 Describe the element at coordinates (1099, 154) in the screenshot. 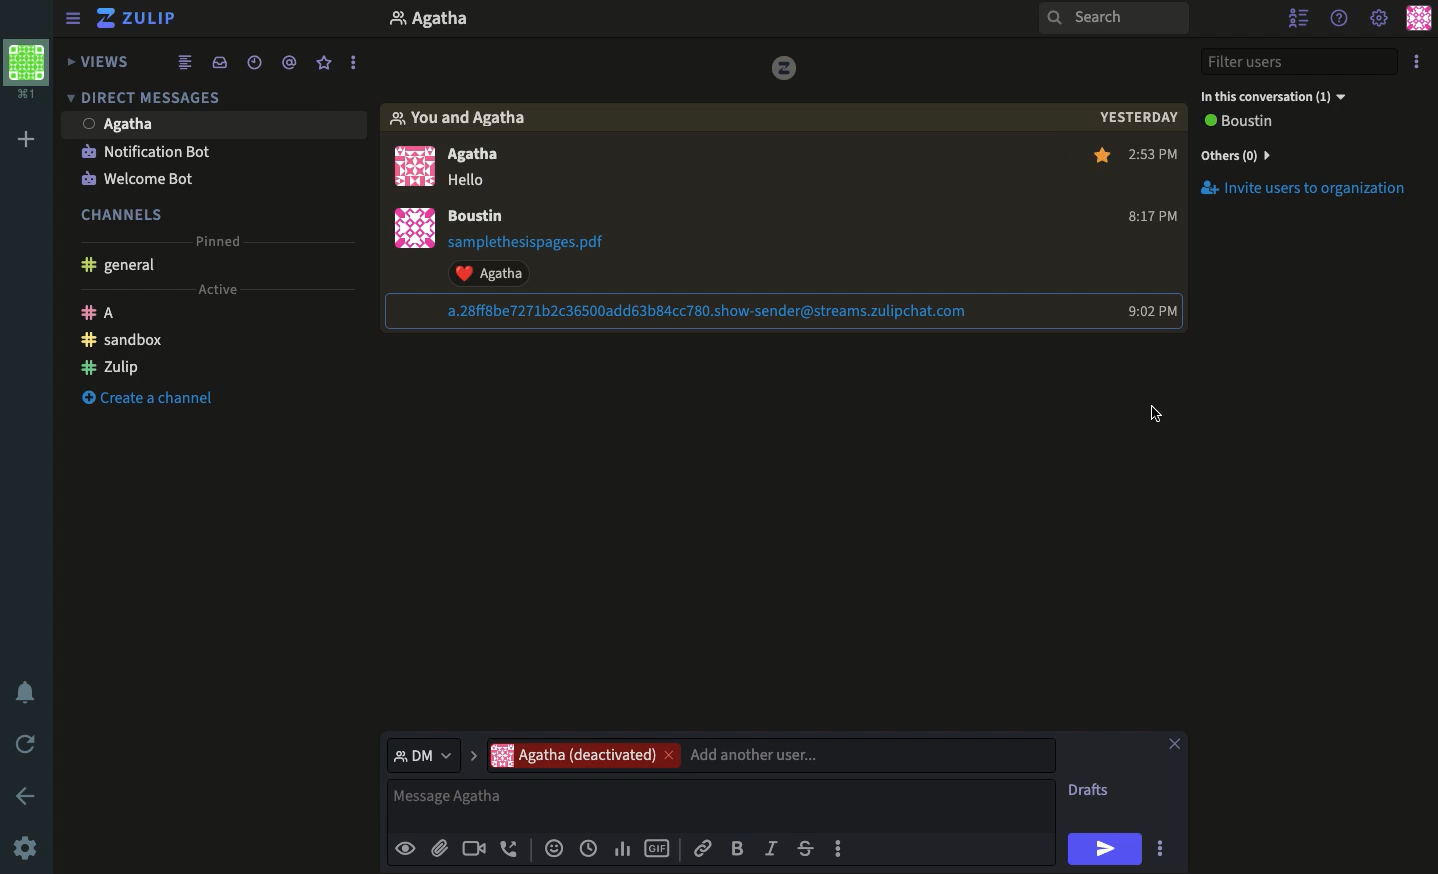

I see `Favorite` at that location.